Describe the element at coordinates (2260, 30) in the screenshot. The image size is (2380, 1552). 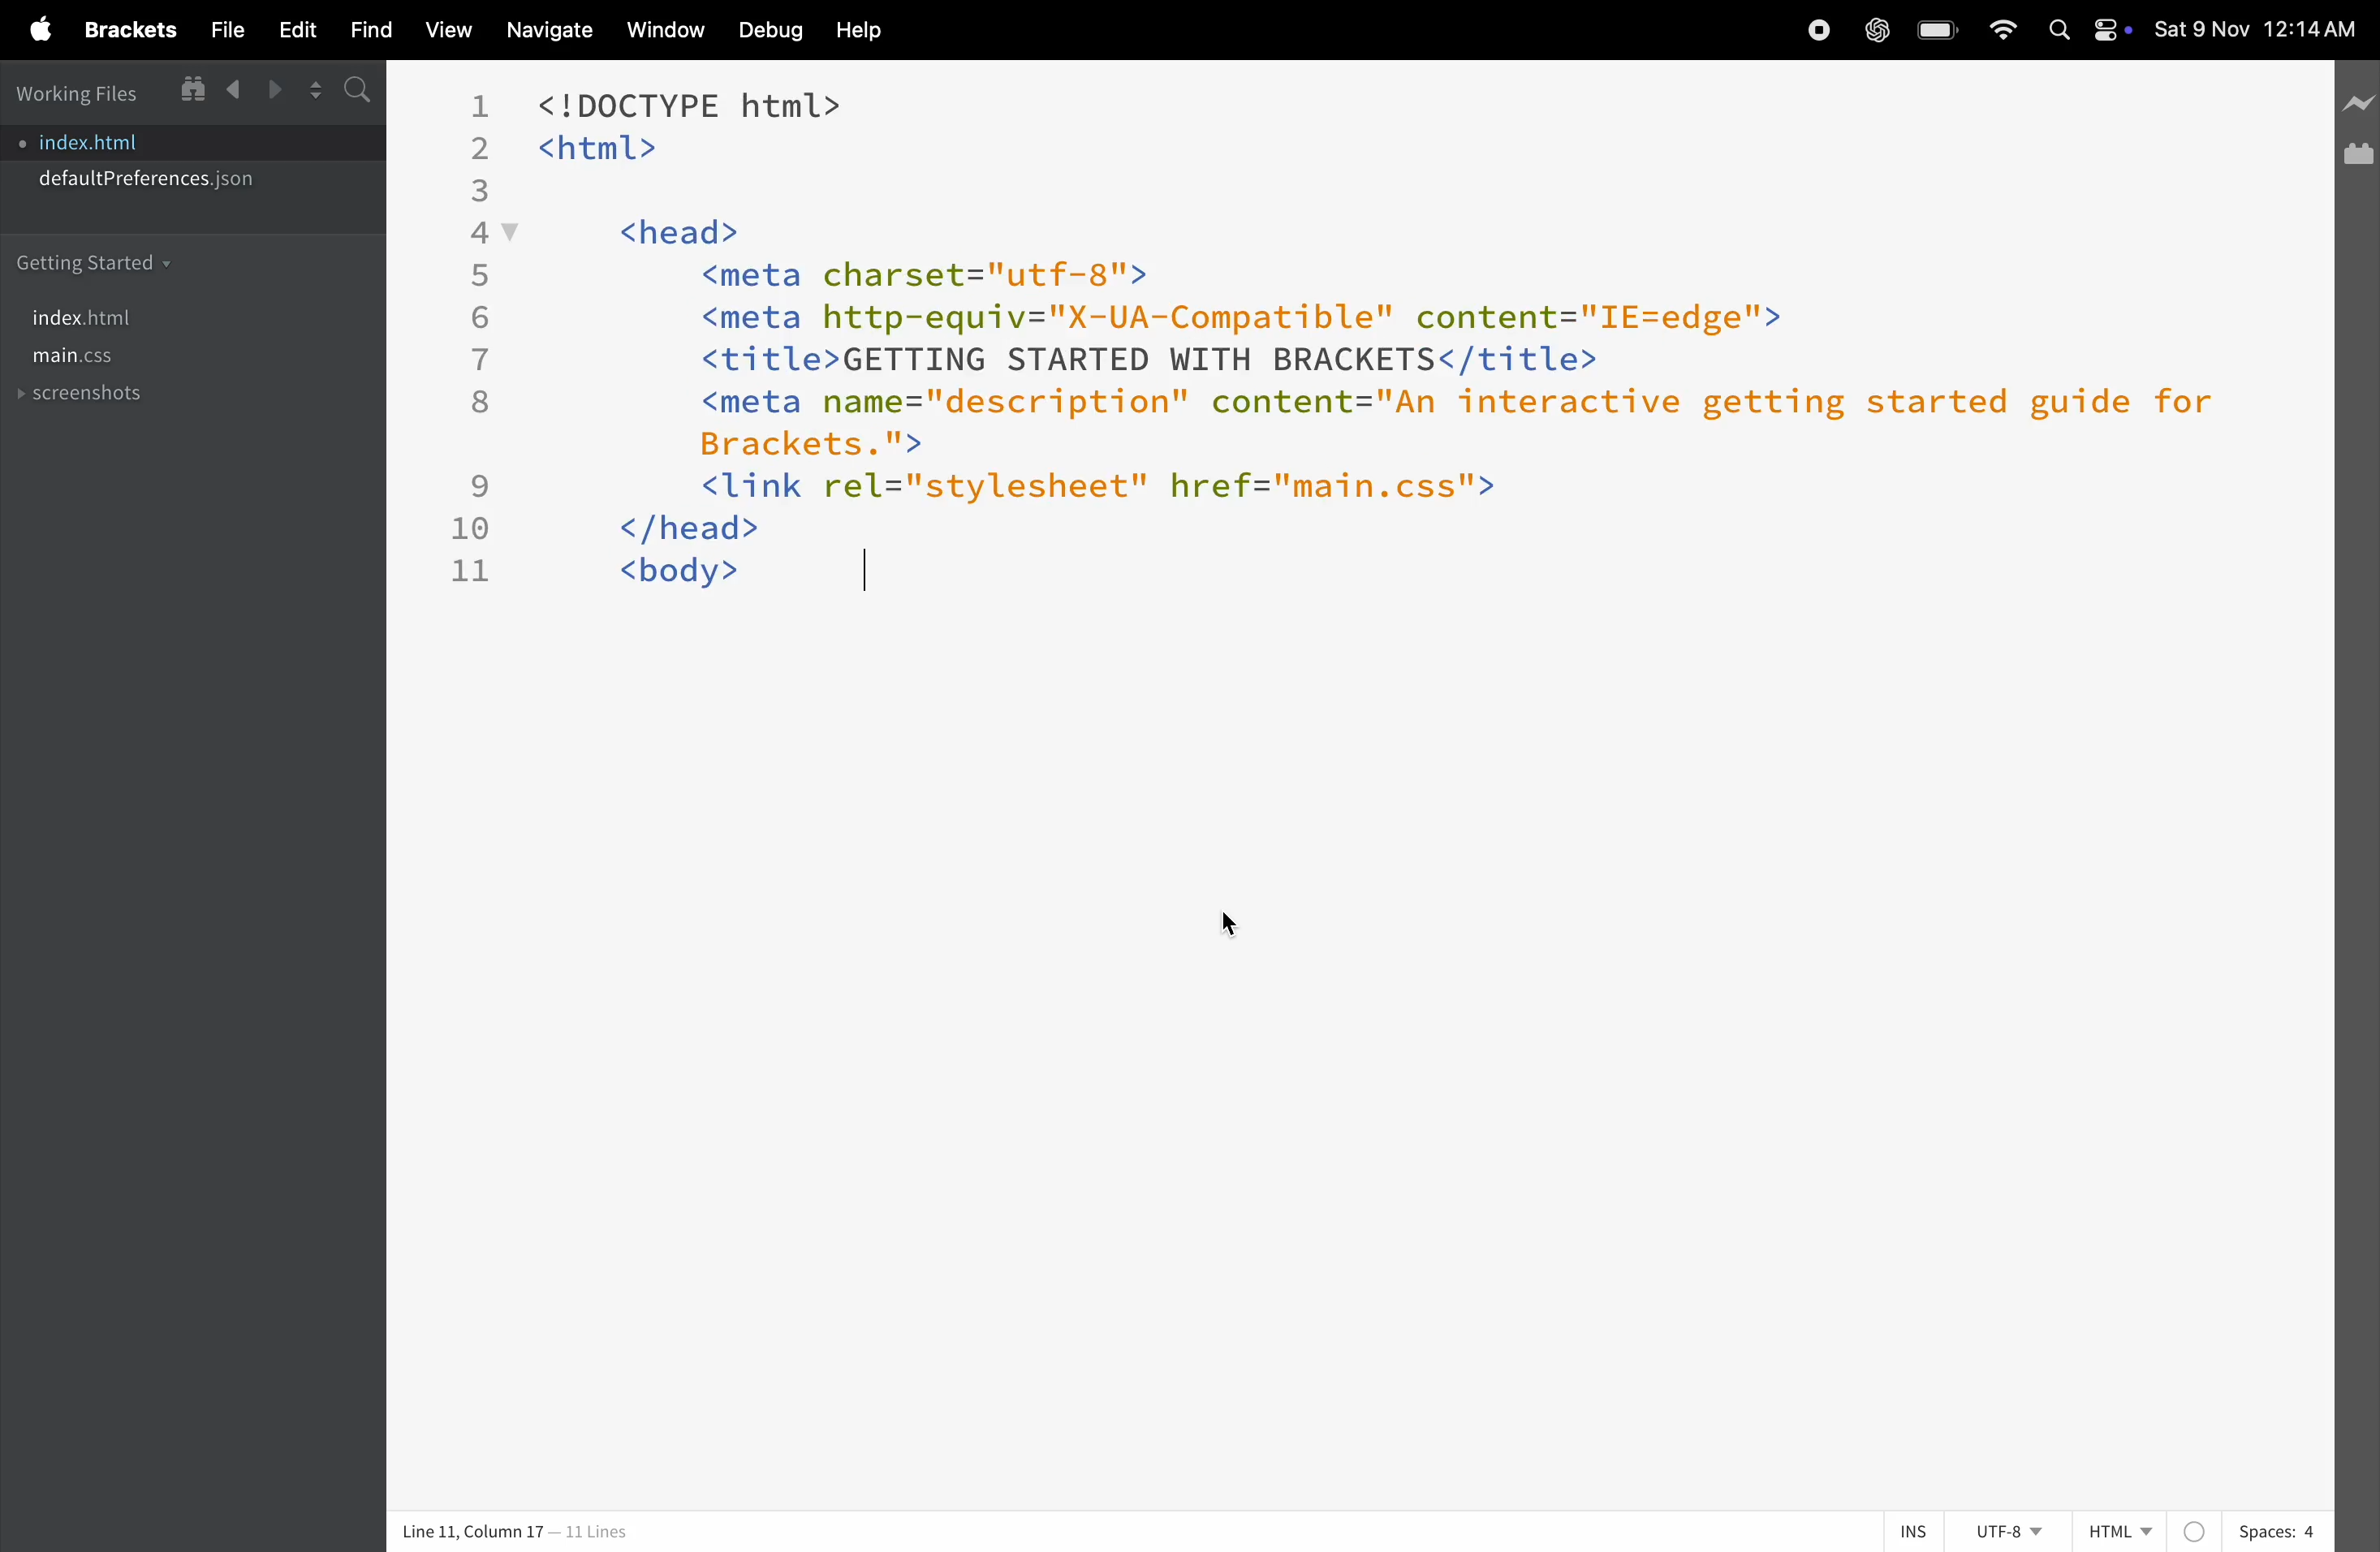
I see `date and time` at that location.